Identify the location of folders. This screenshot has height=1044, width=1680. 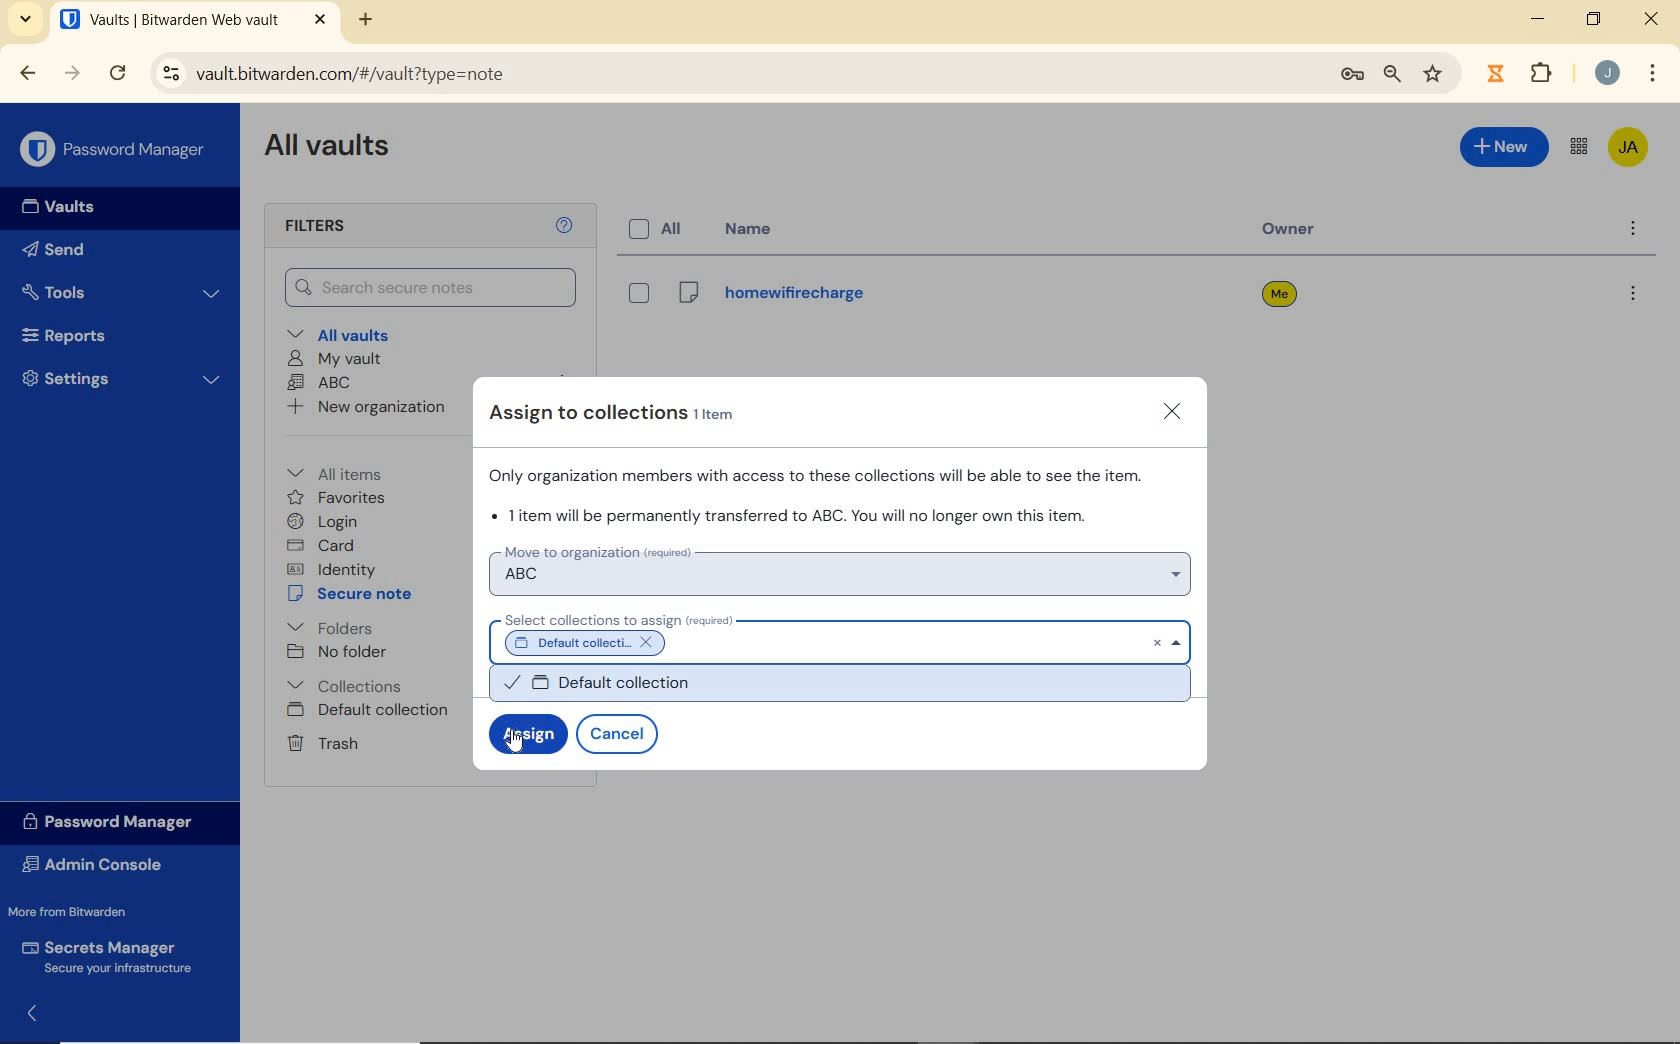
(329, 626).